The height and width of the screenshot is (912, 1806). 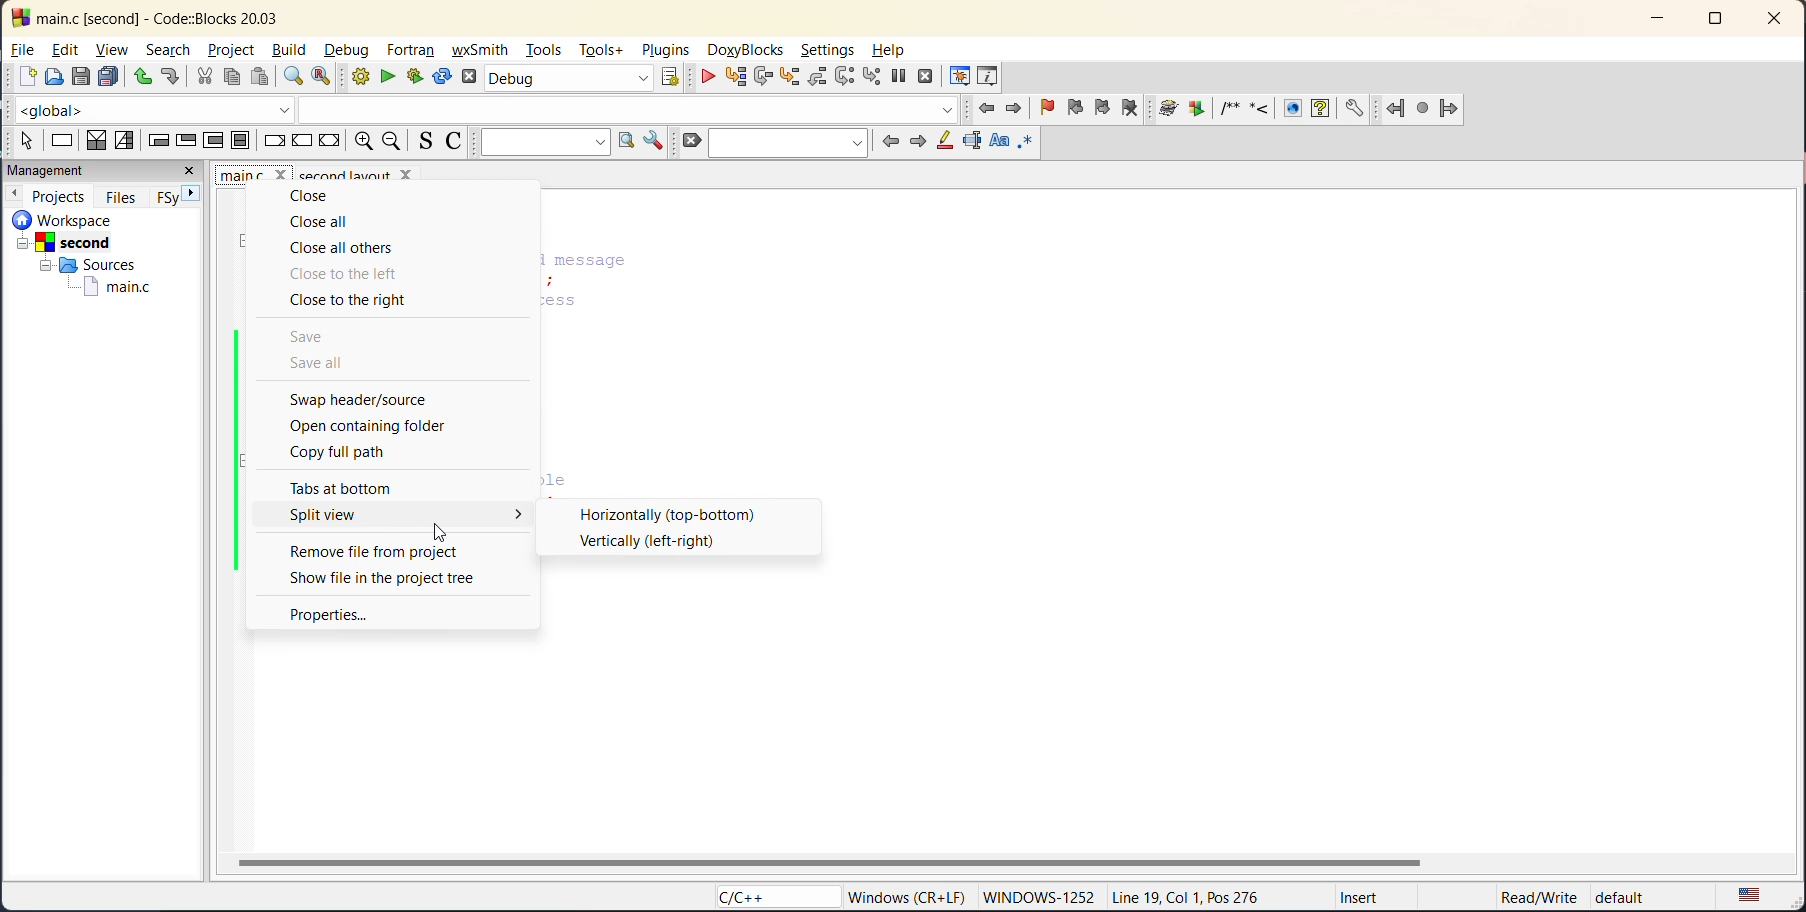 I want to click on language, so click(x=761, y=896).